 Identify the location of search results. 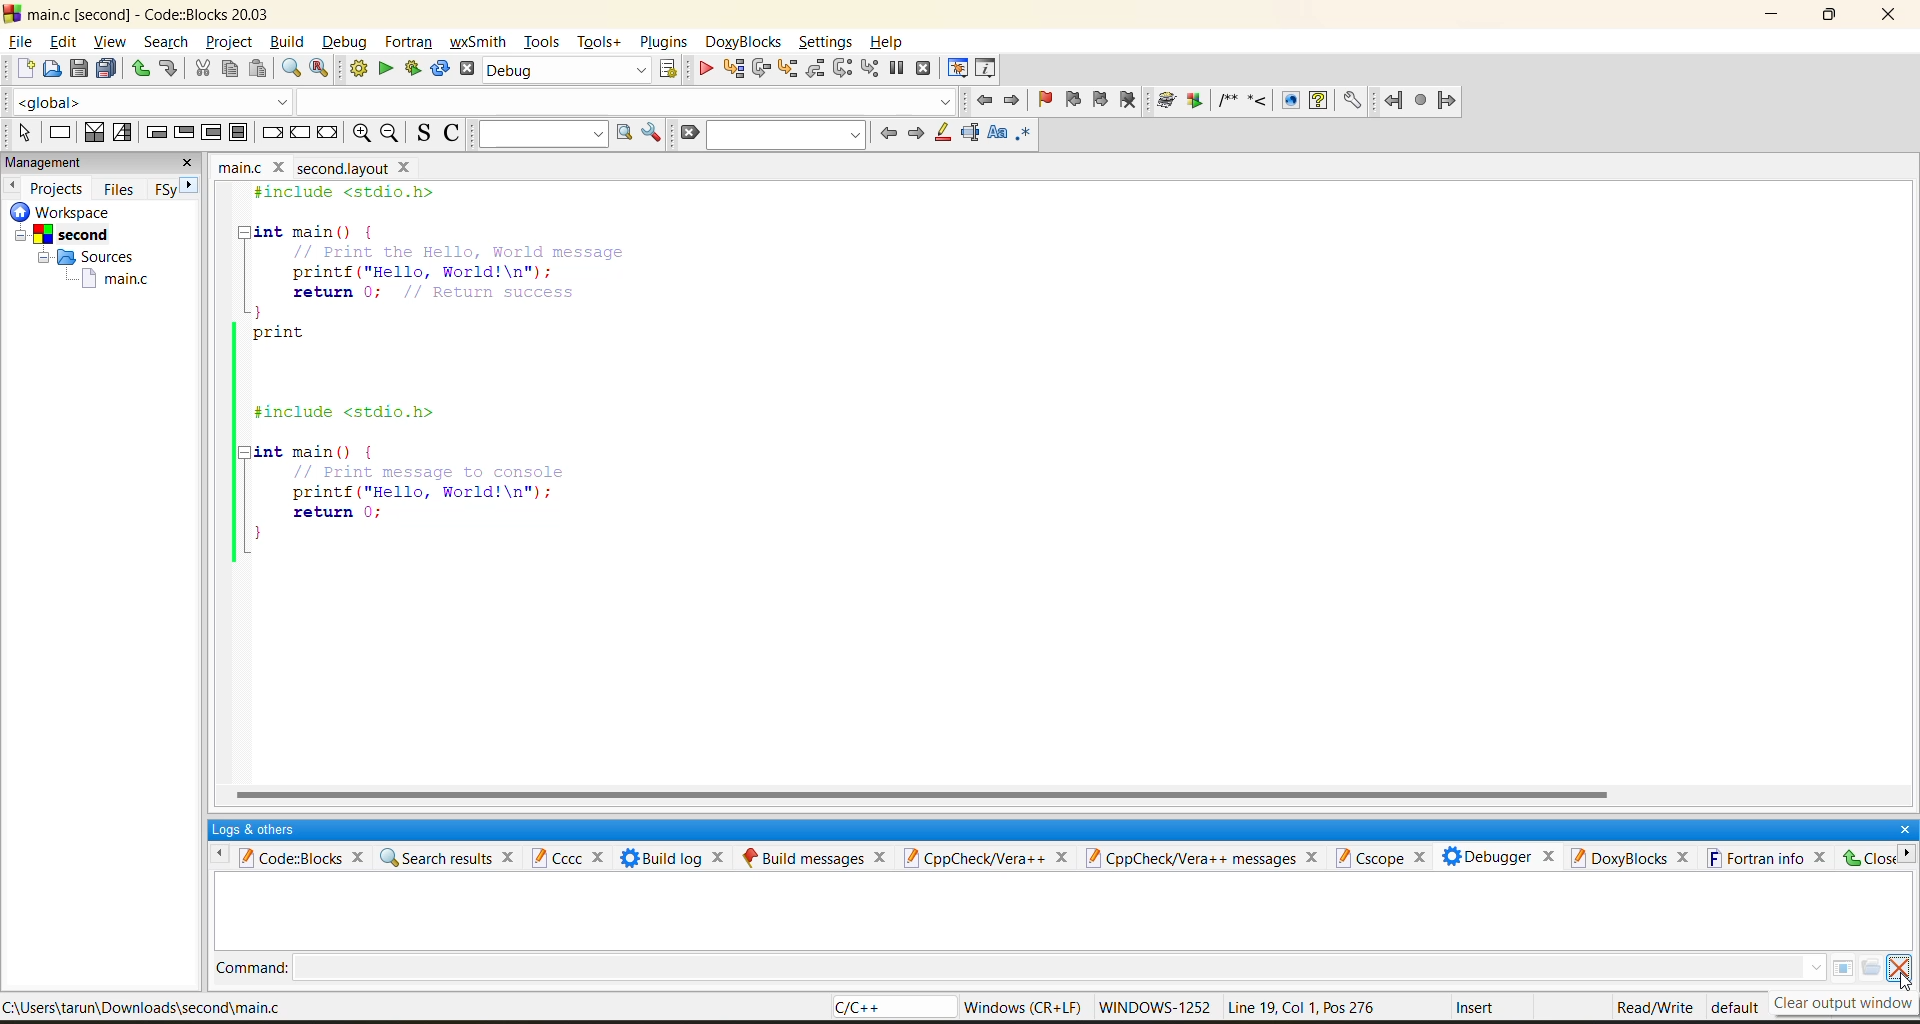
(450, 854).